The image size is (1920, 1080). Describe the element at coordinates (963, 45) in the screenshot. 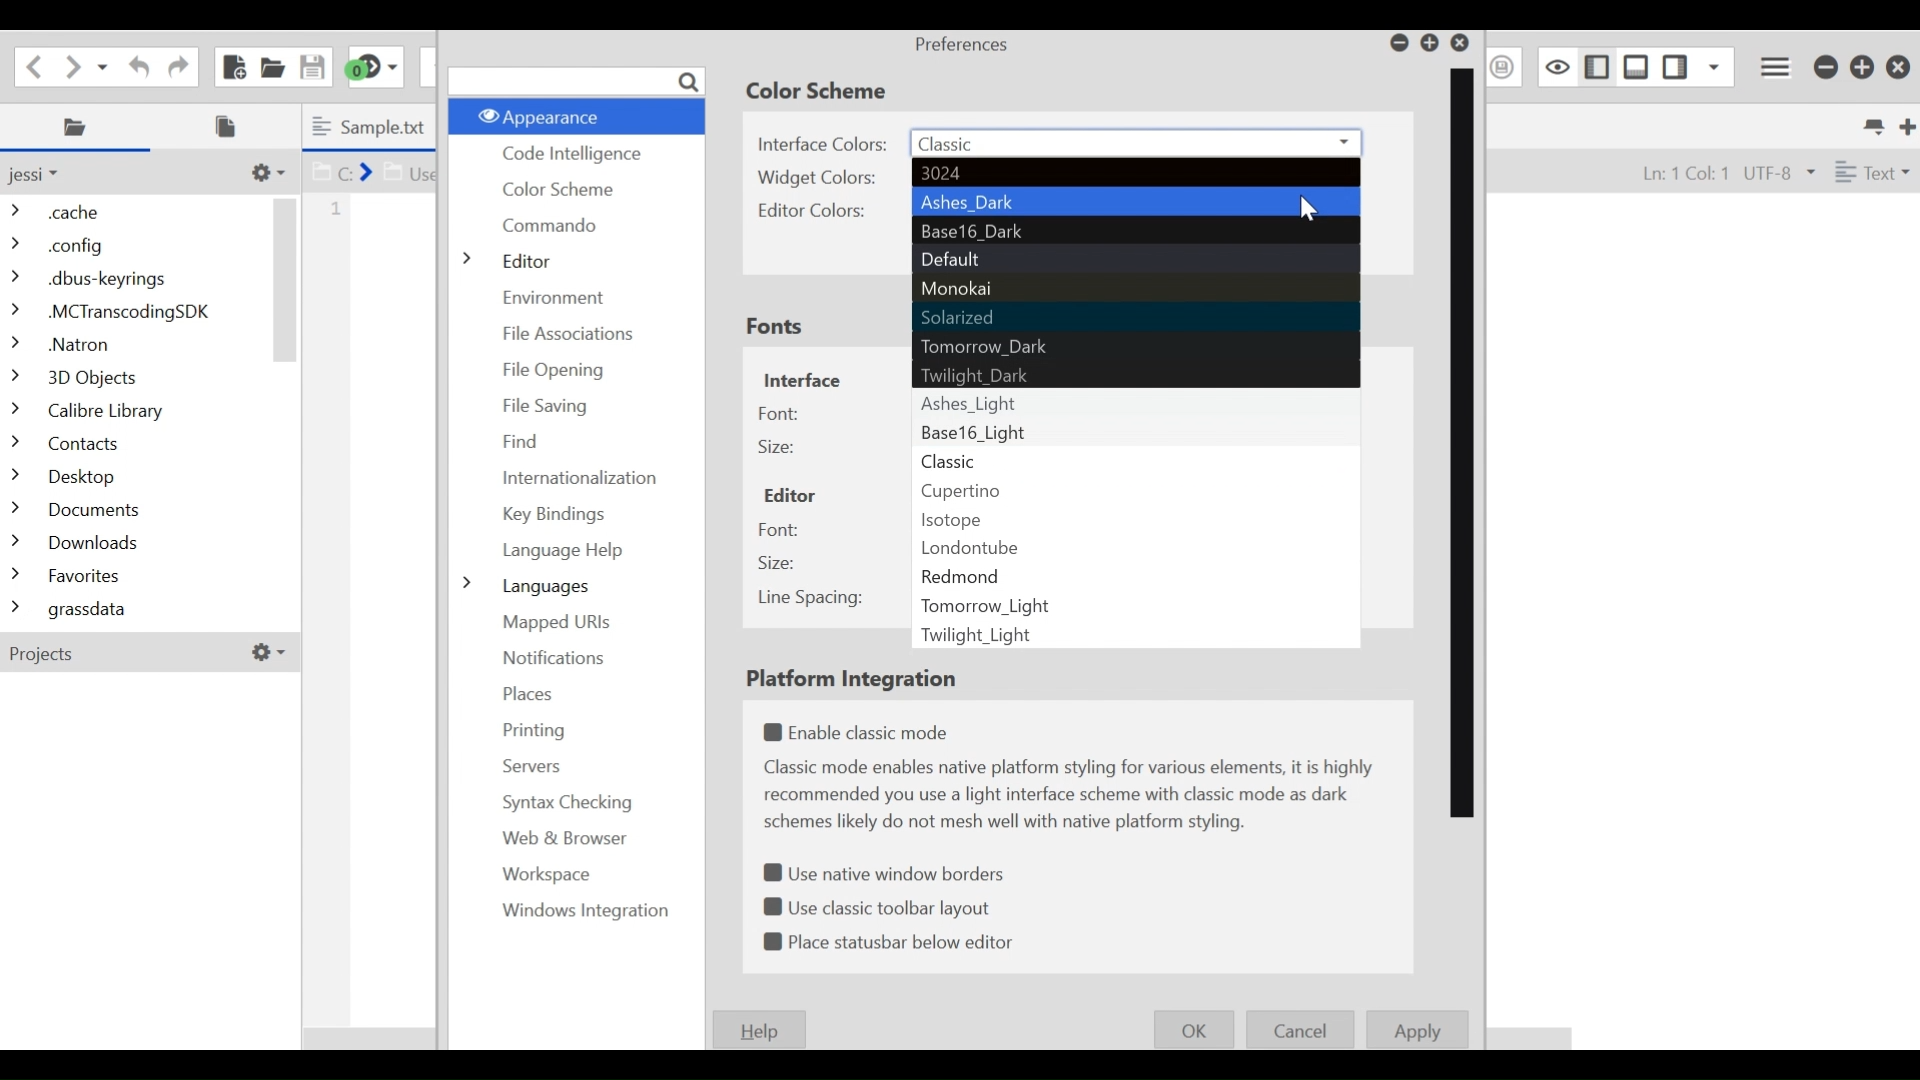

I see `Preferences` at that location.